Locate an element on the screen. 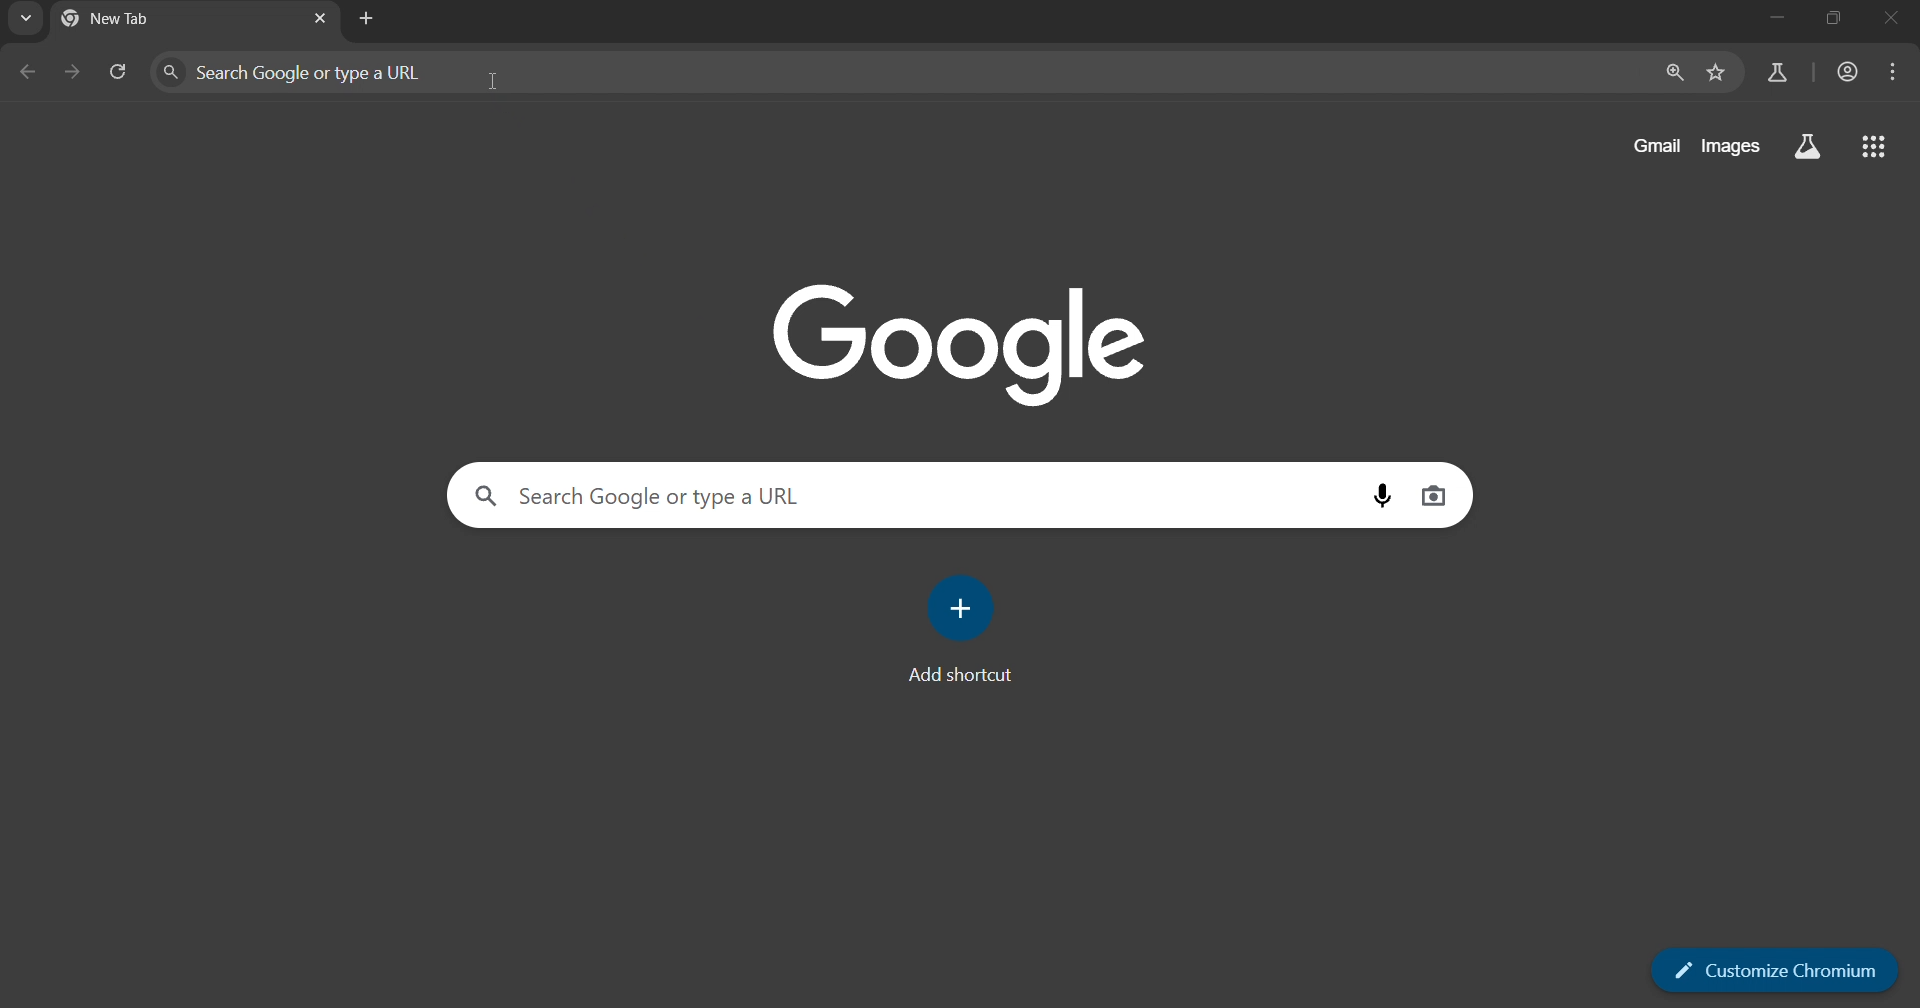  Maximize is located at coordinates (1835, 21).